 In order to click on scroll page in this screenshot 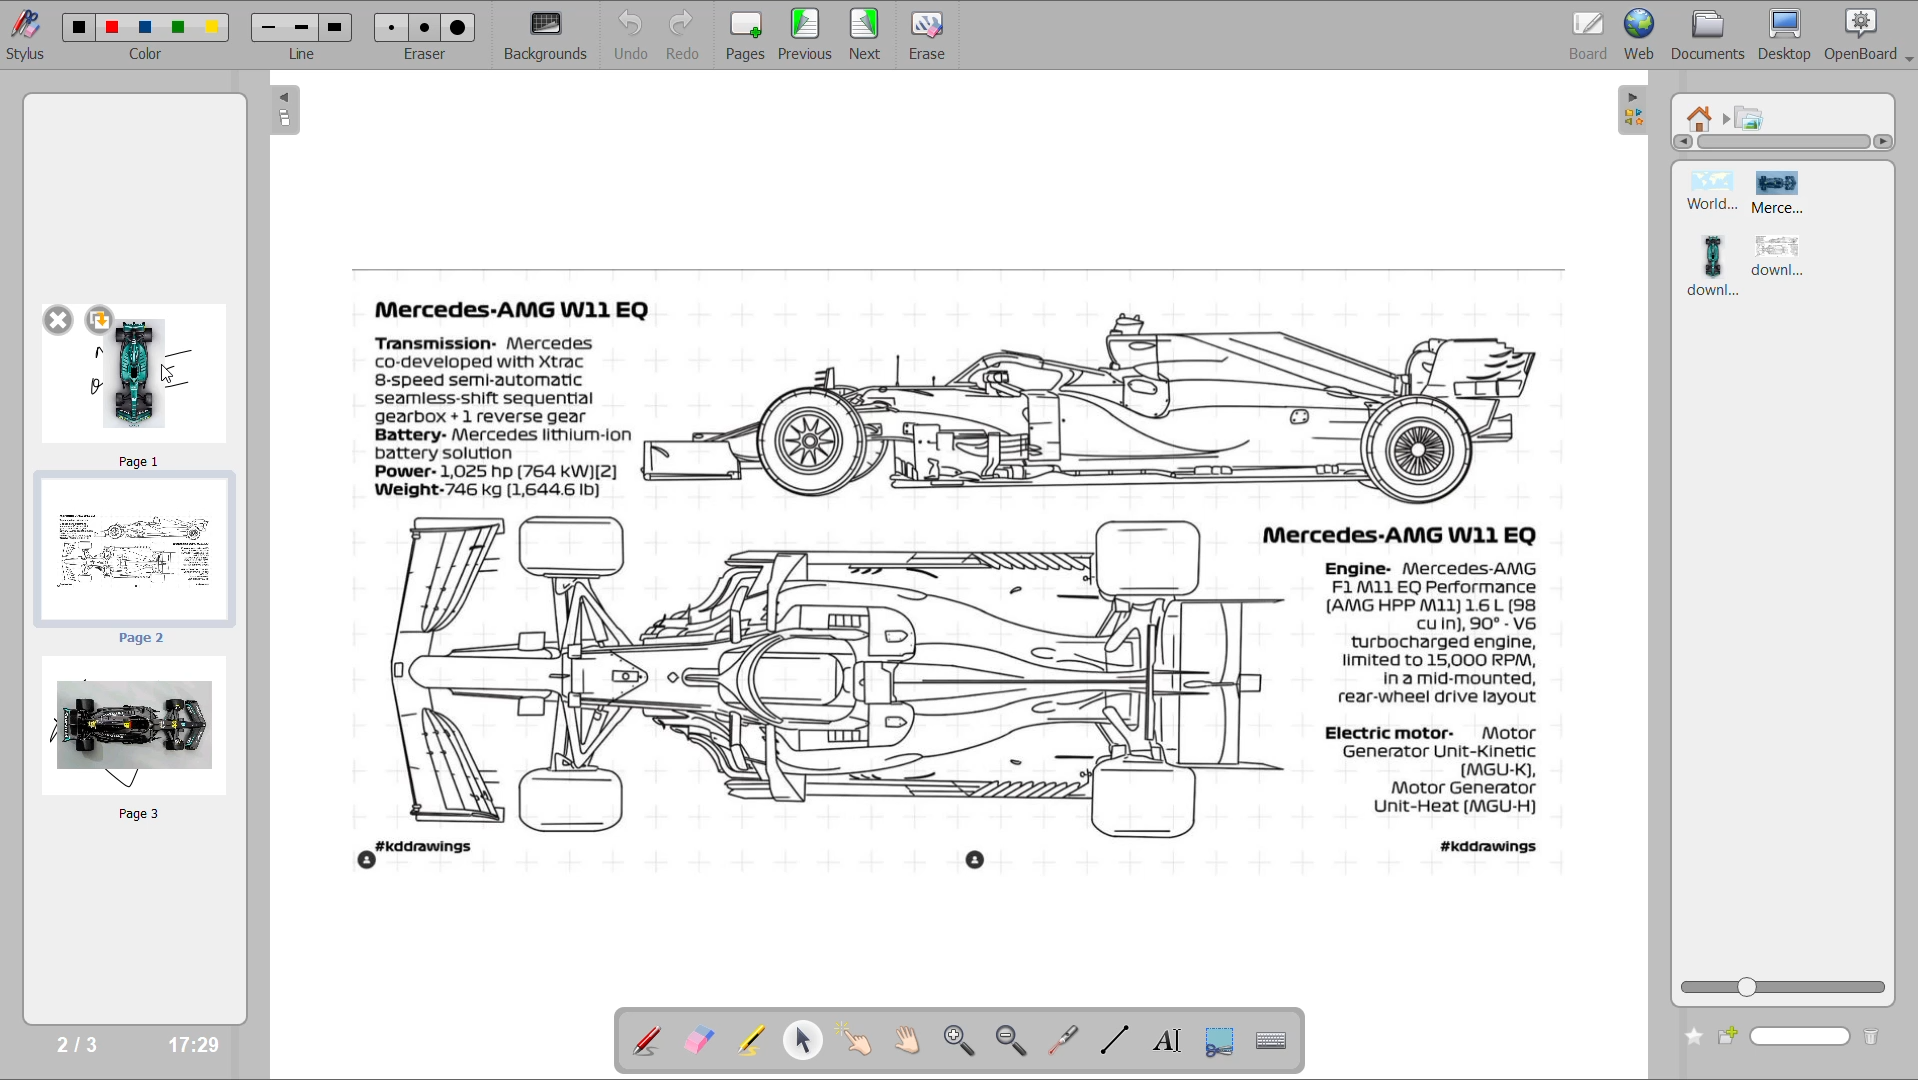, I will do `click(911, 1042)`.